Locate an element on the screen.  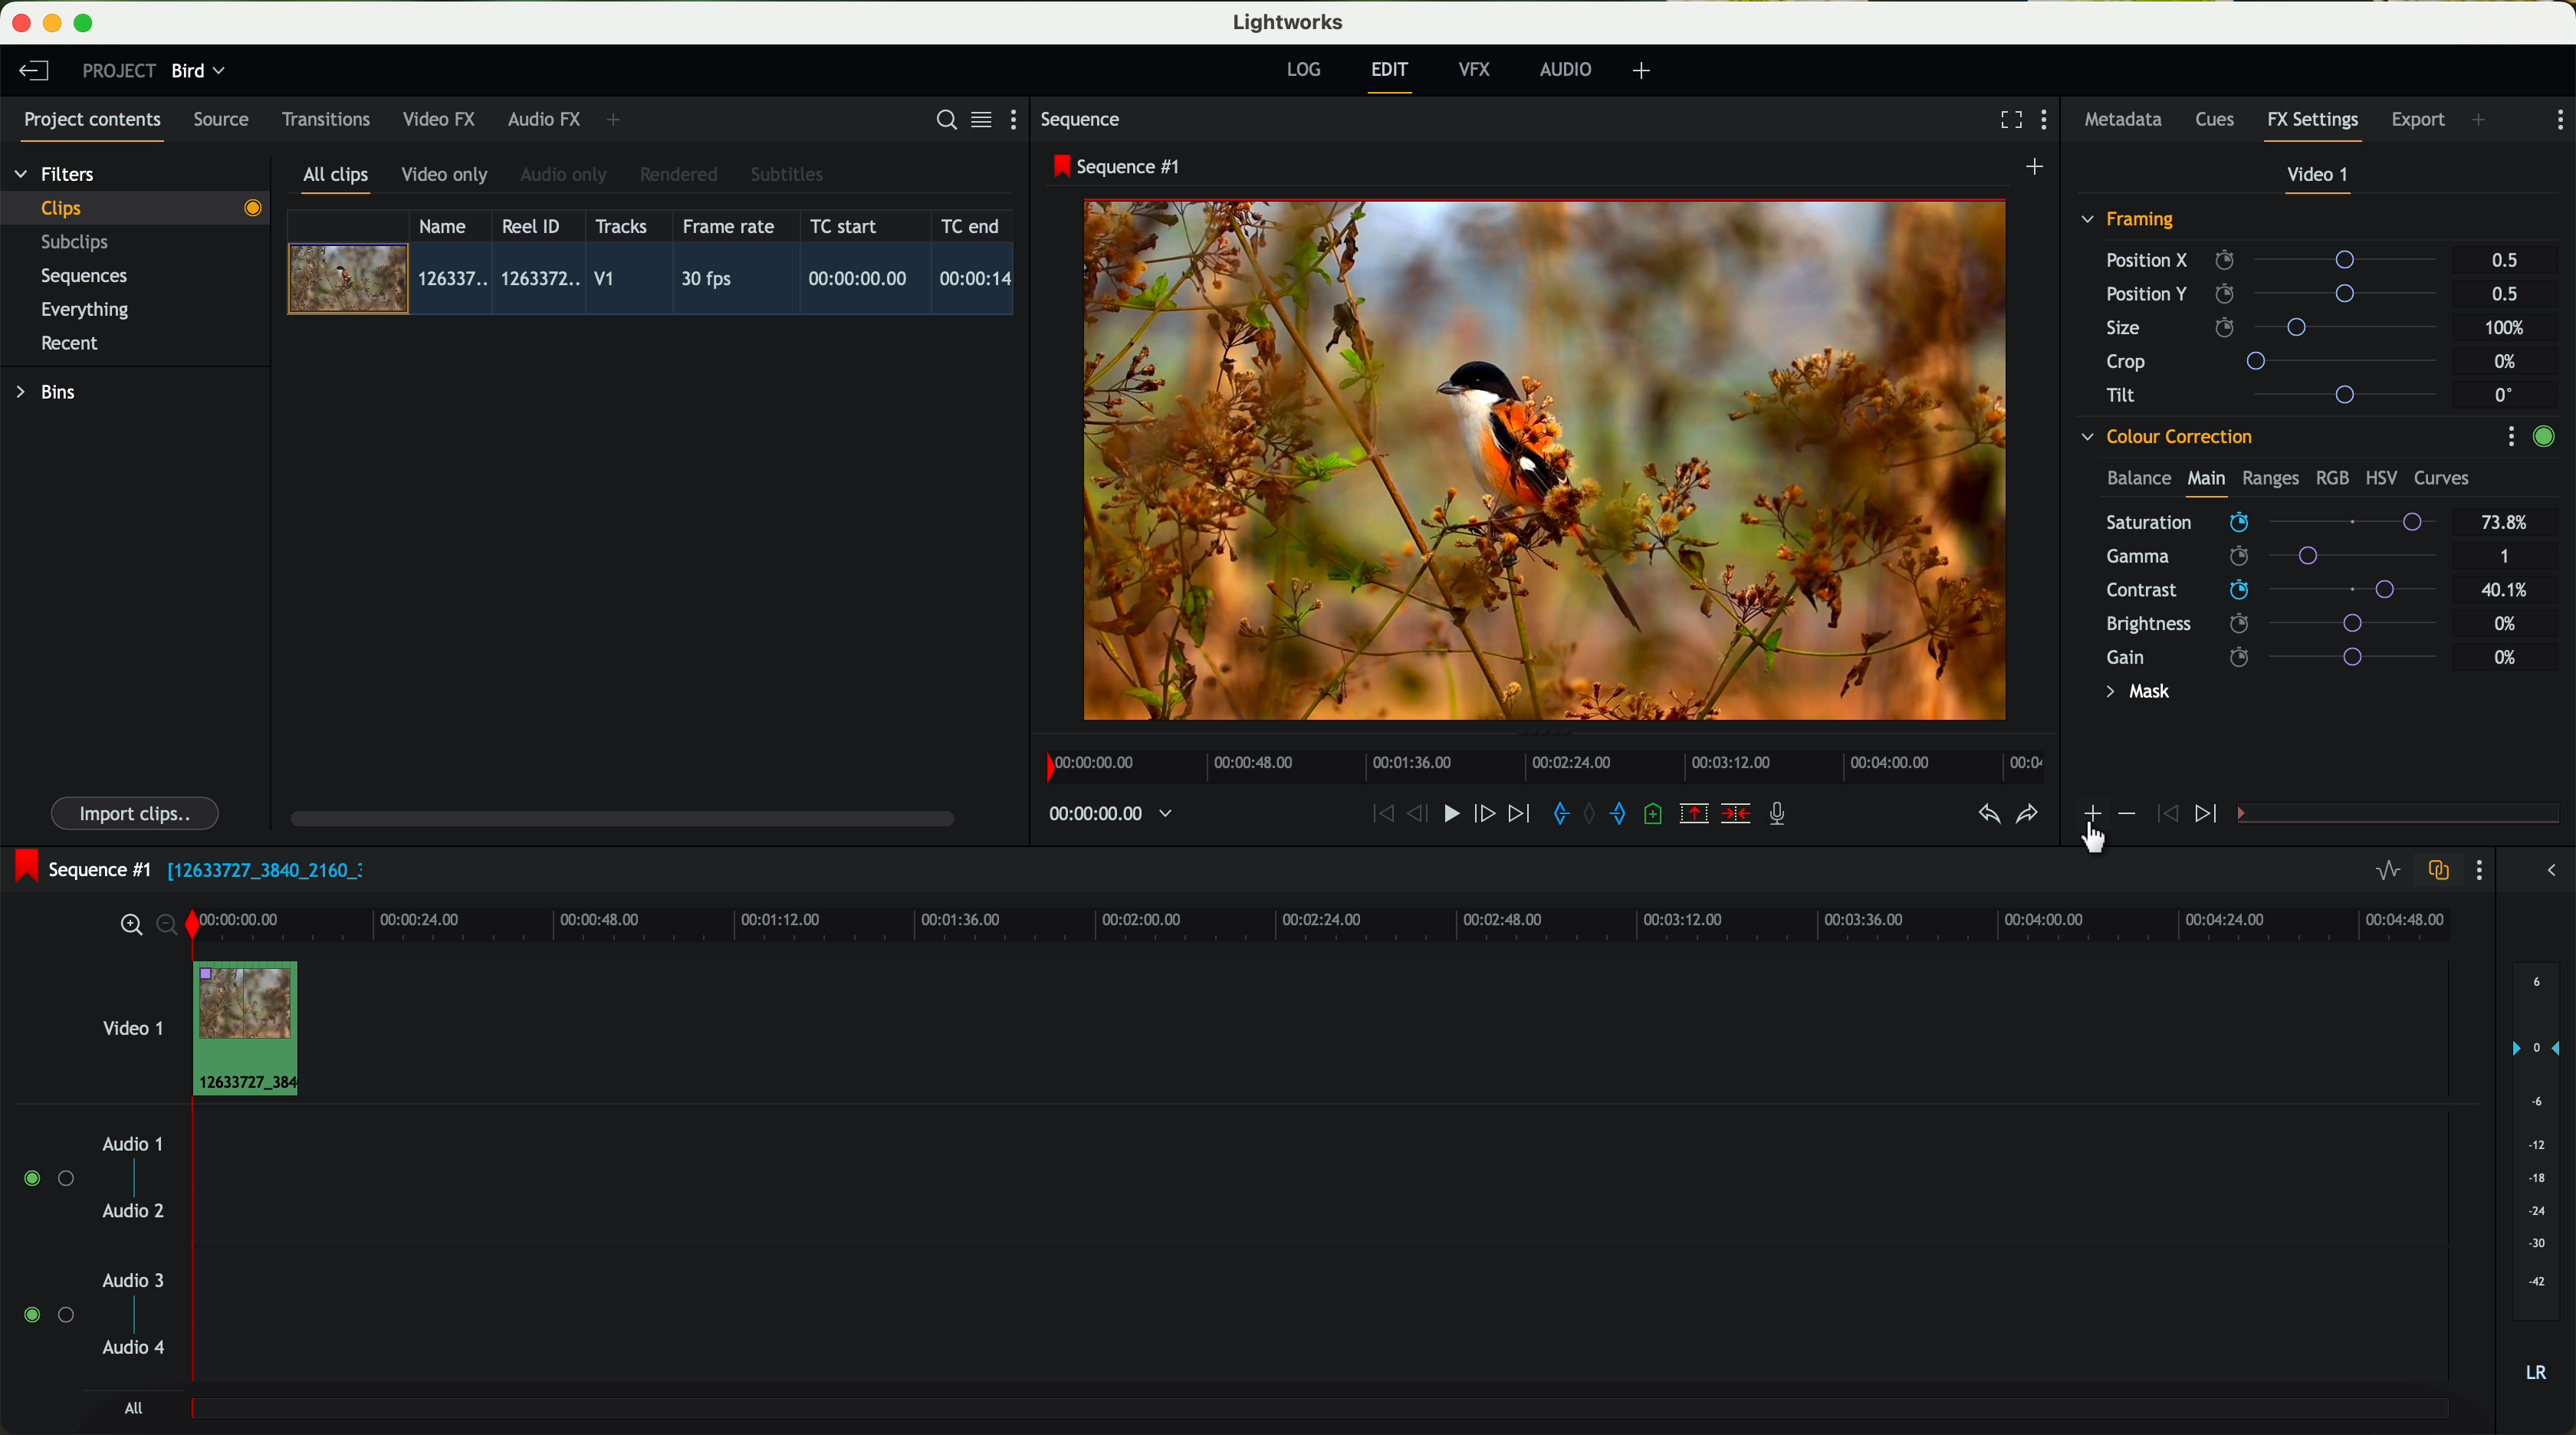
undo is located at coordinates (1987, 815).